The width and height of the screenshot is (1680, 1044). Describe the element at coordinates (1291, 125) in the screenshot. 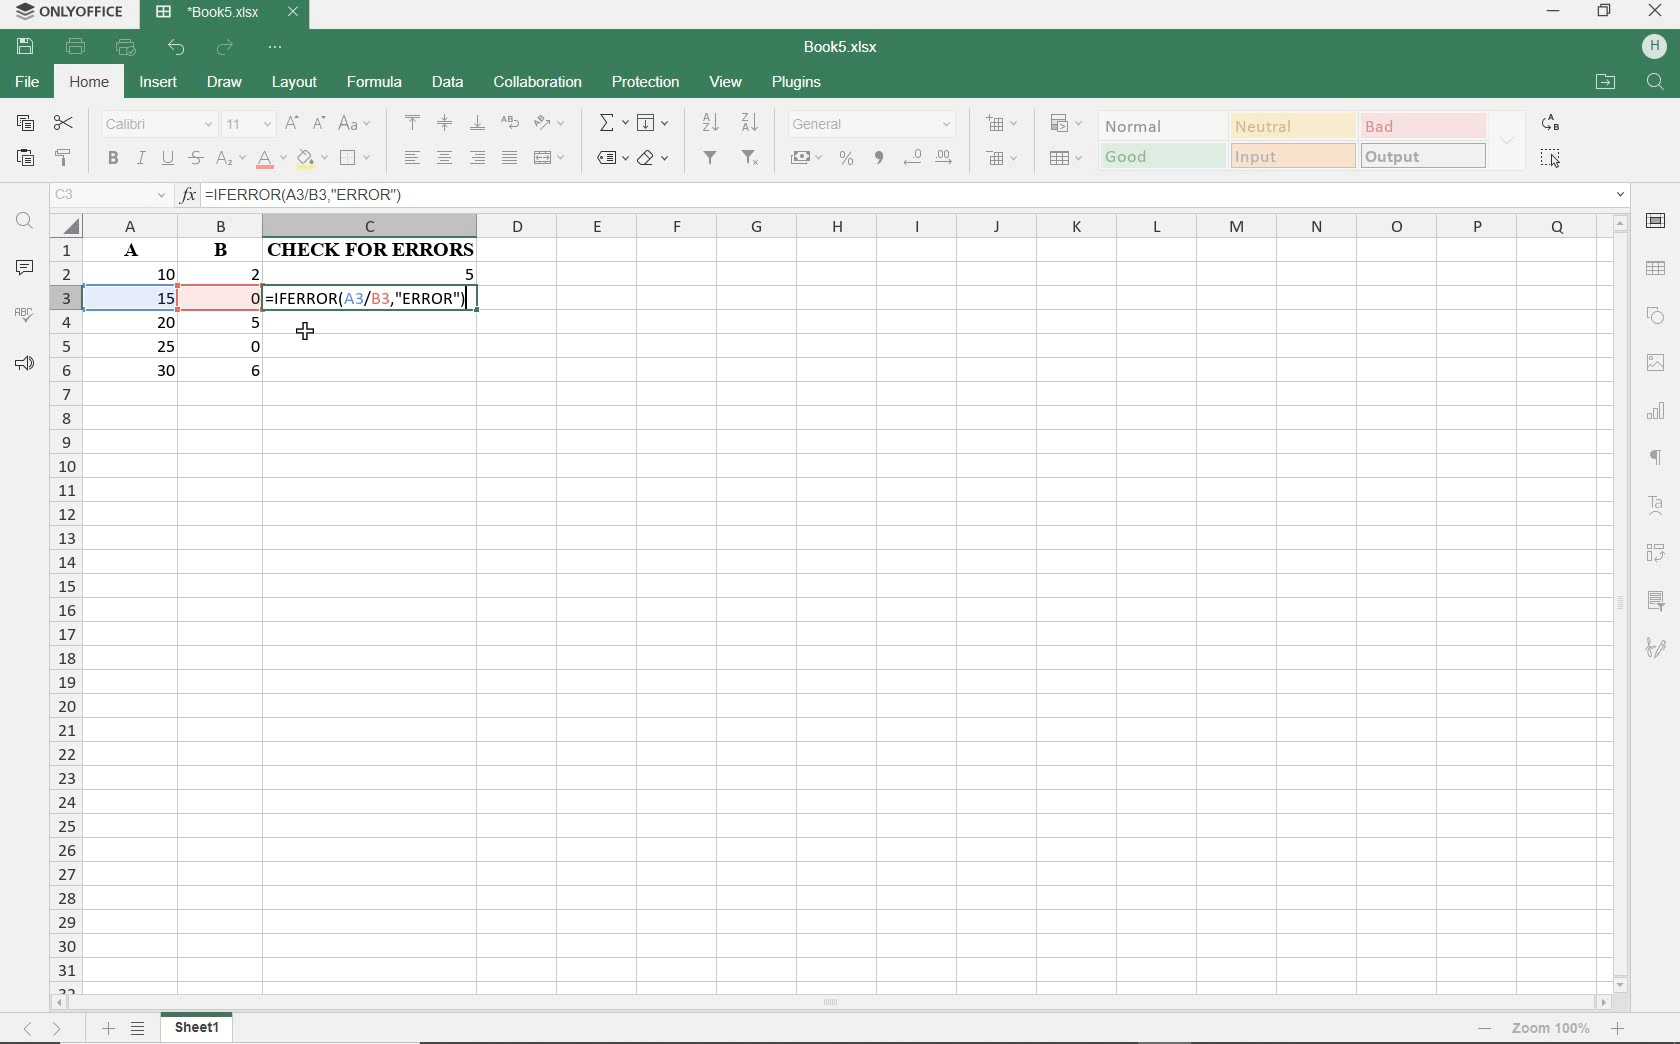

I see `NEUTRAL` at that location.